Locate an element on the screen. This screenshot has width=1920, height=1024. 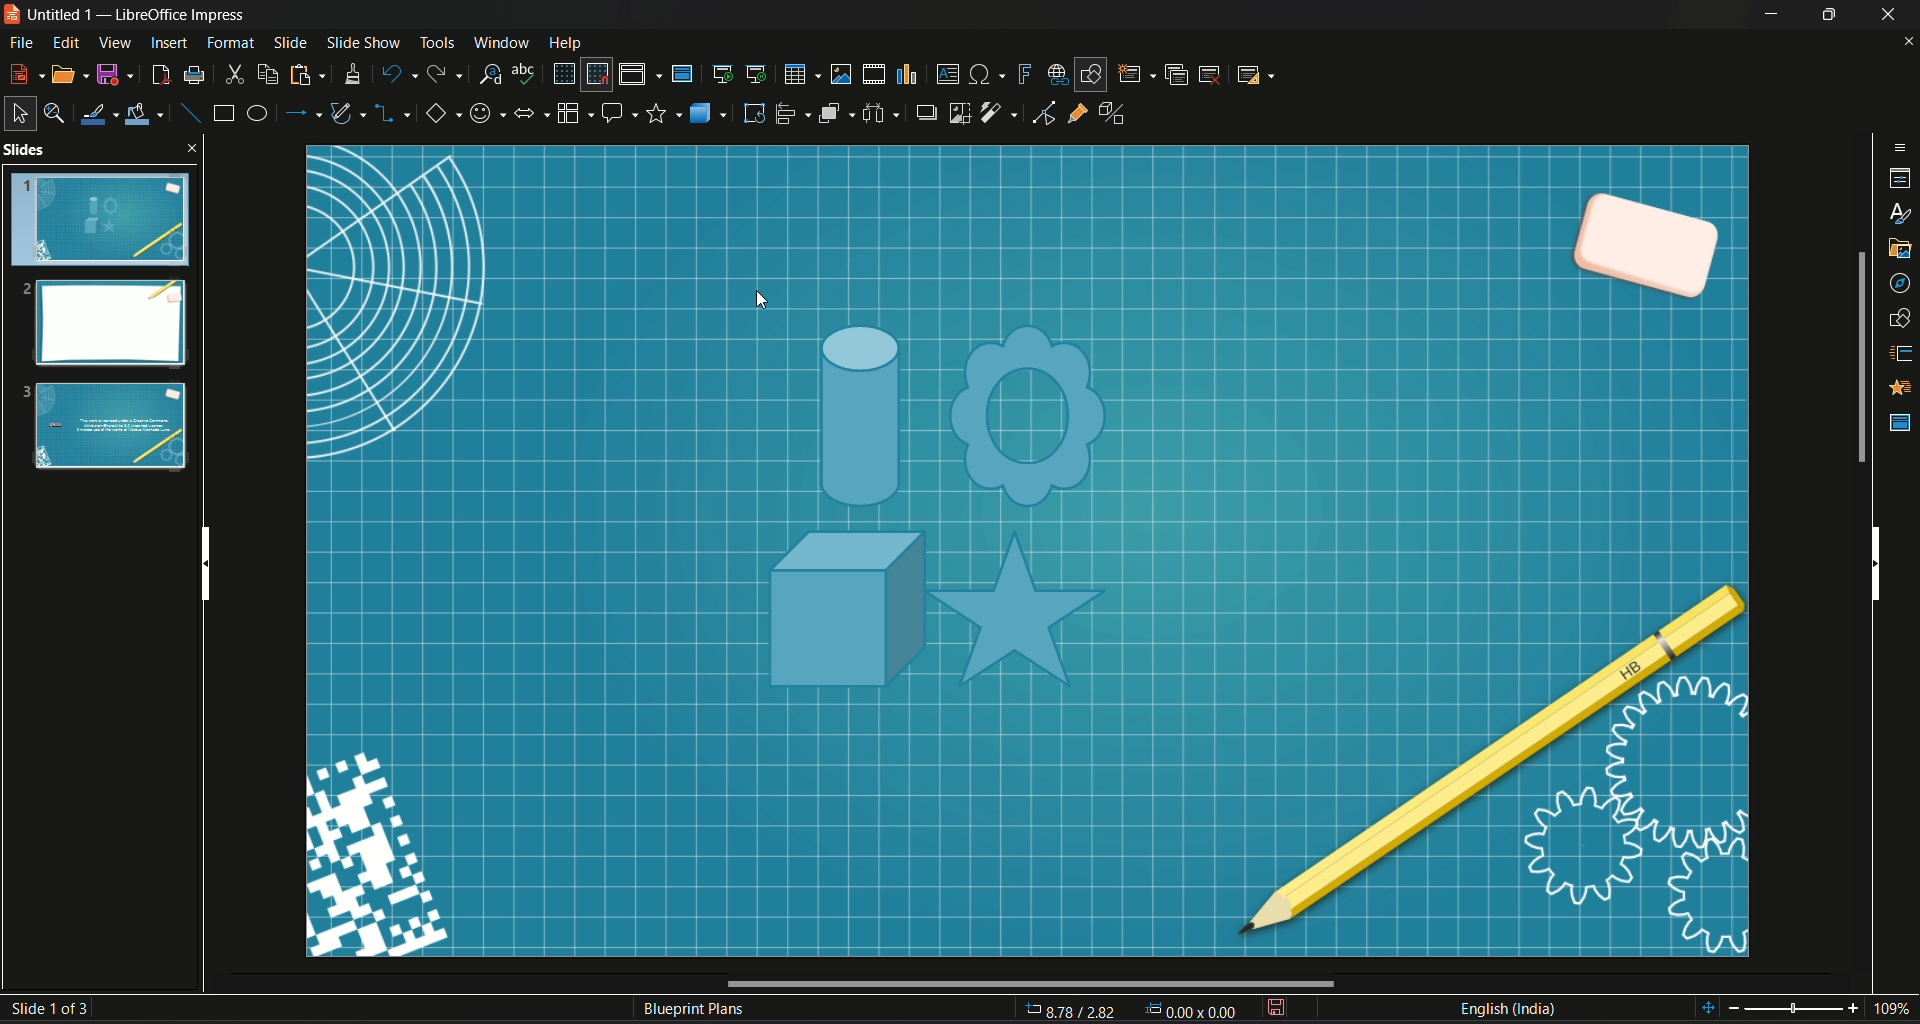
gallery is located at coordinates (1901, 249).